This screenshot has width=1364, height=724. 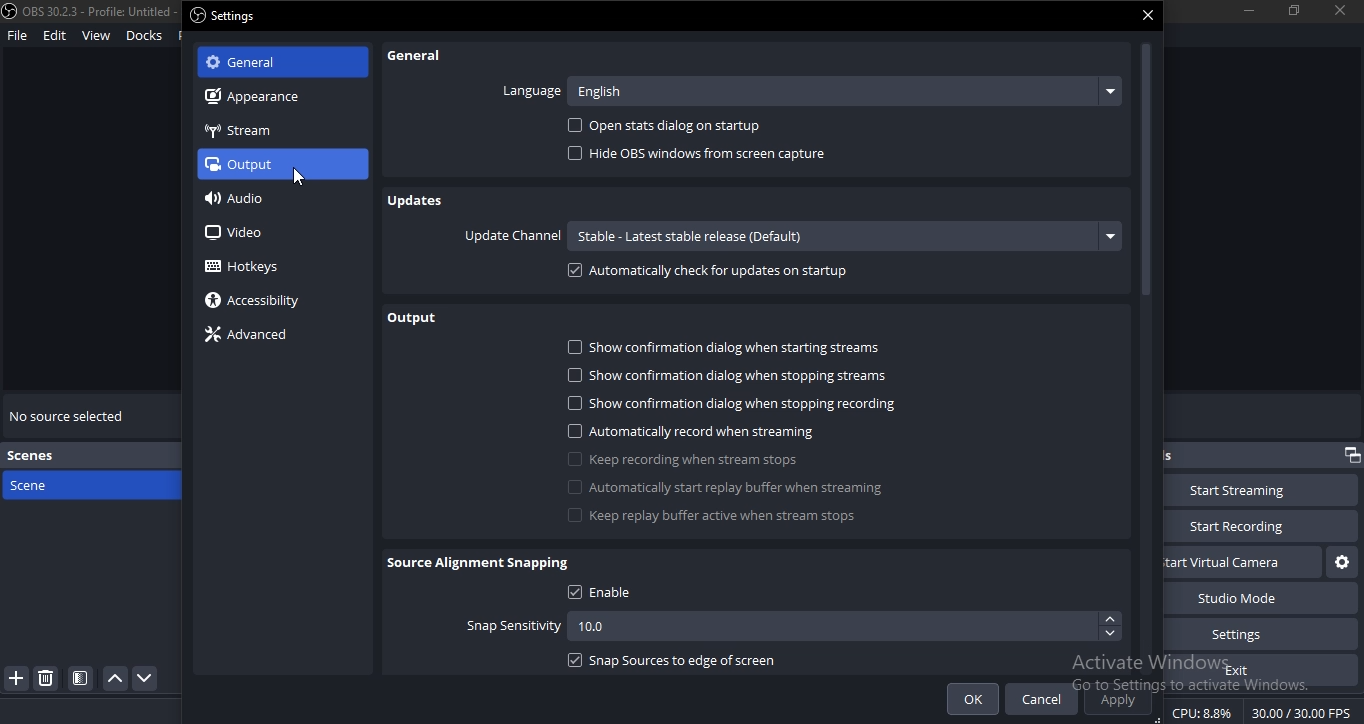 What do you see at coordinates (1247, 491) in the screenshot?
I see `start streaming` at bounding box center [1247, 491].